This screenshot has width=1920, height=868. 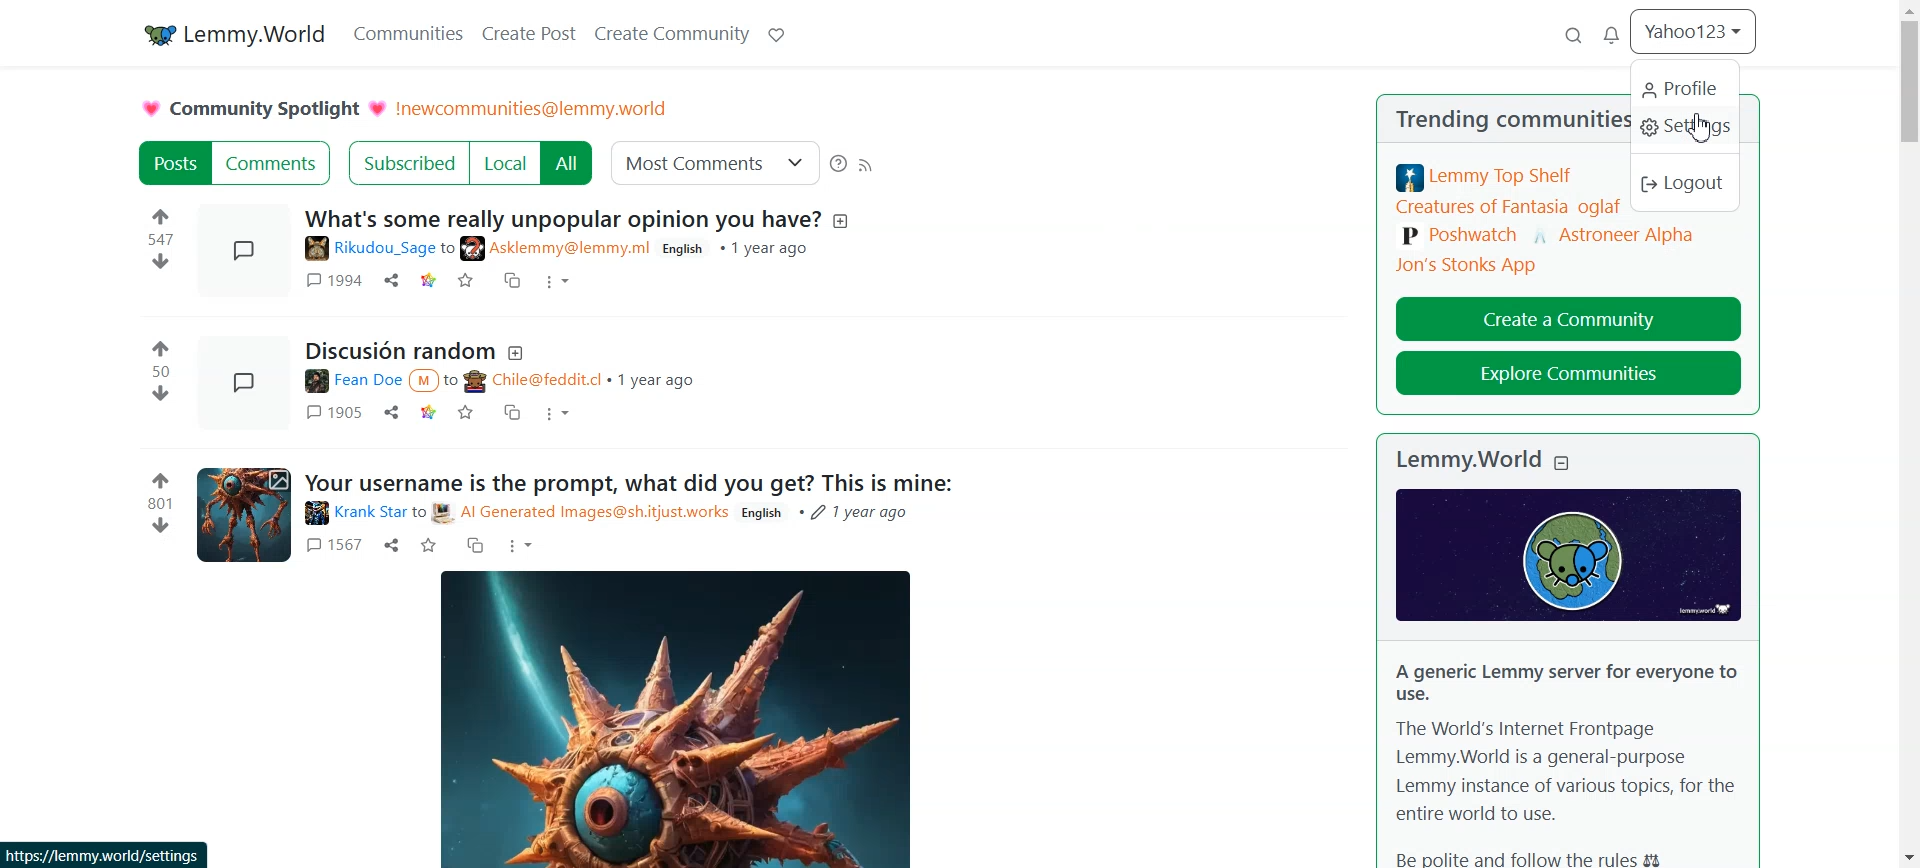 I want to click on 547, so click(x=164, y=239).